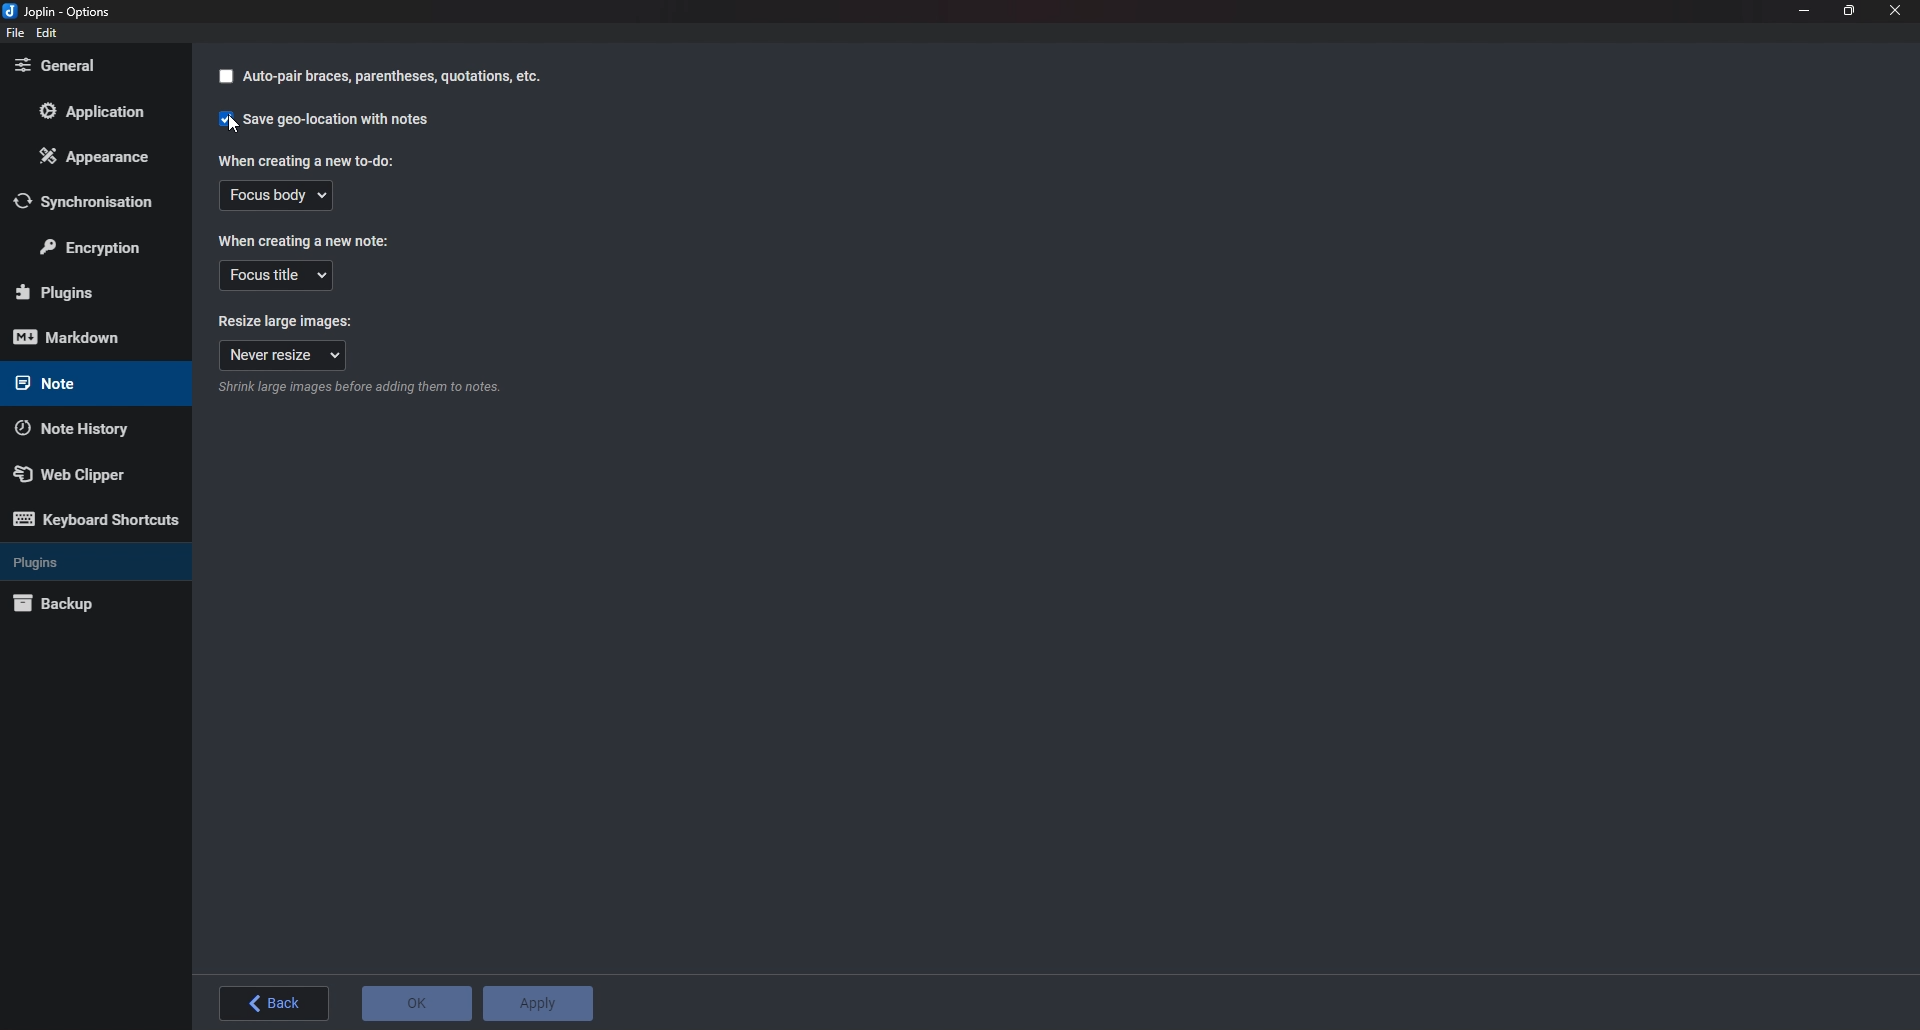 Image resolution: width=1920 pixels, height=1030 pixels. Describe the element at coordinates (46, 32) in the screenshot. I see `eDIT` at that location.